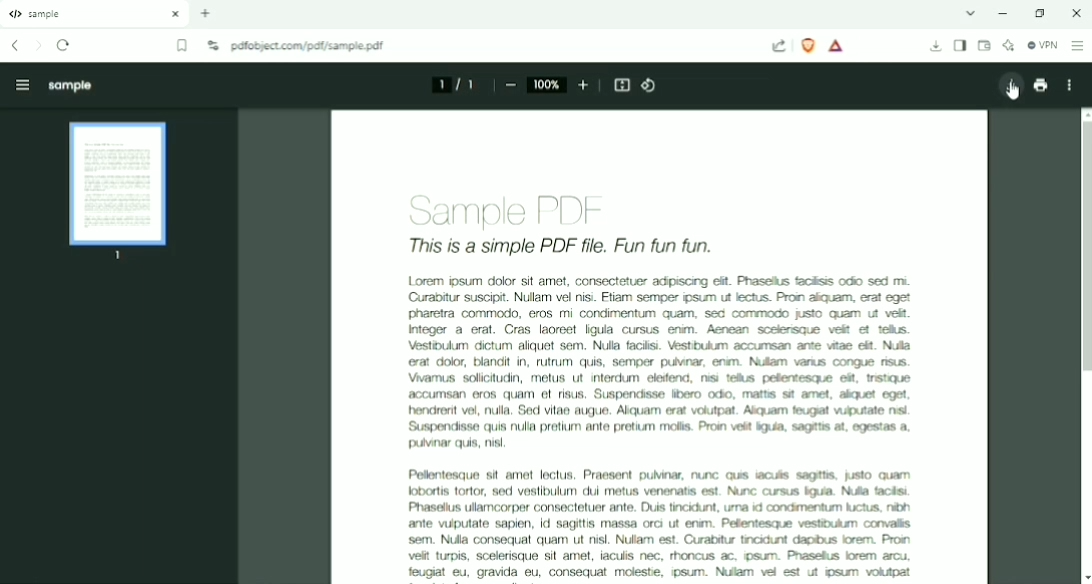 Image resolution: width=1092 pixels, height=584 pixels. I want to click on Fit to page, so click(623, 85).